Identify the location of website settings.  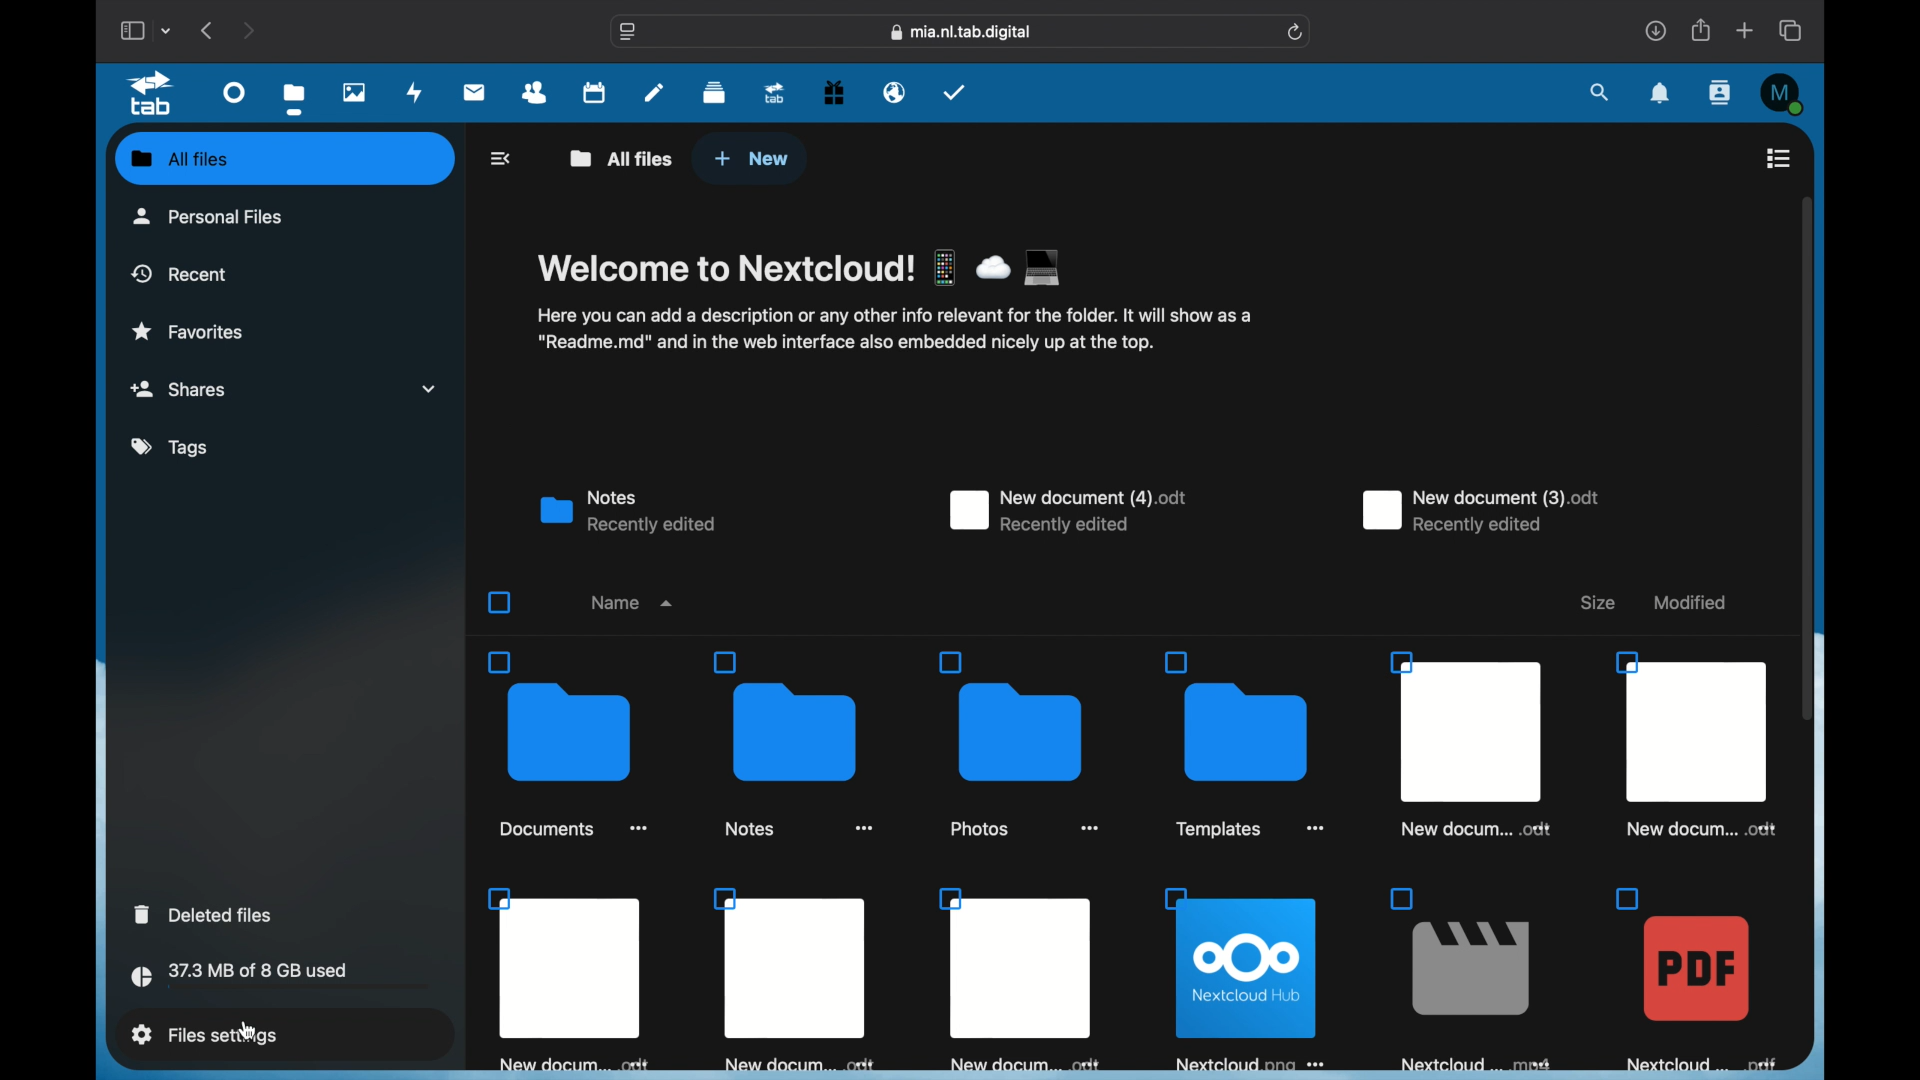
(629, 30).